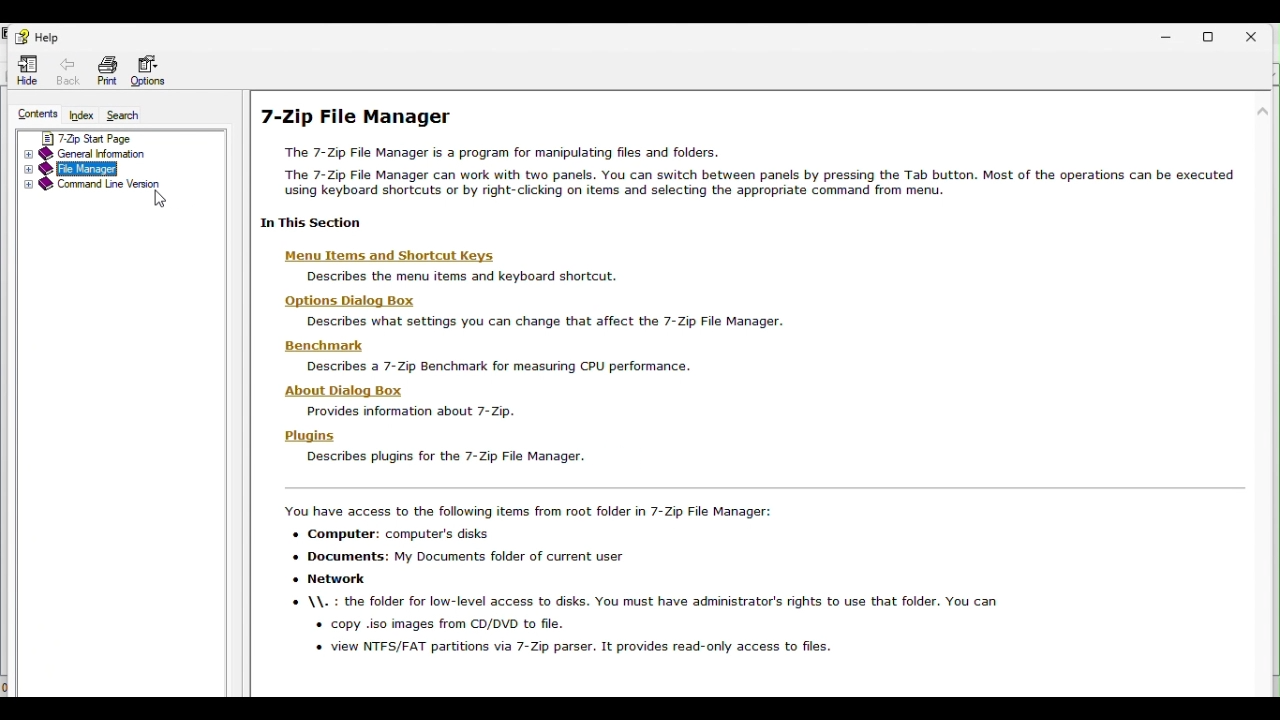  Describe the element at coordinates (436, 412) in the screenshot. I see `| | Provides information about 7- Zip.` at that location.